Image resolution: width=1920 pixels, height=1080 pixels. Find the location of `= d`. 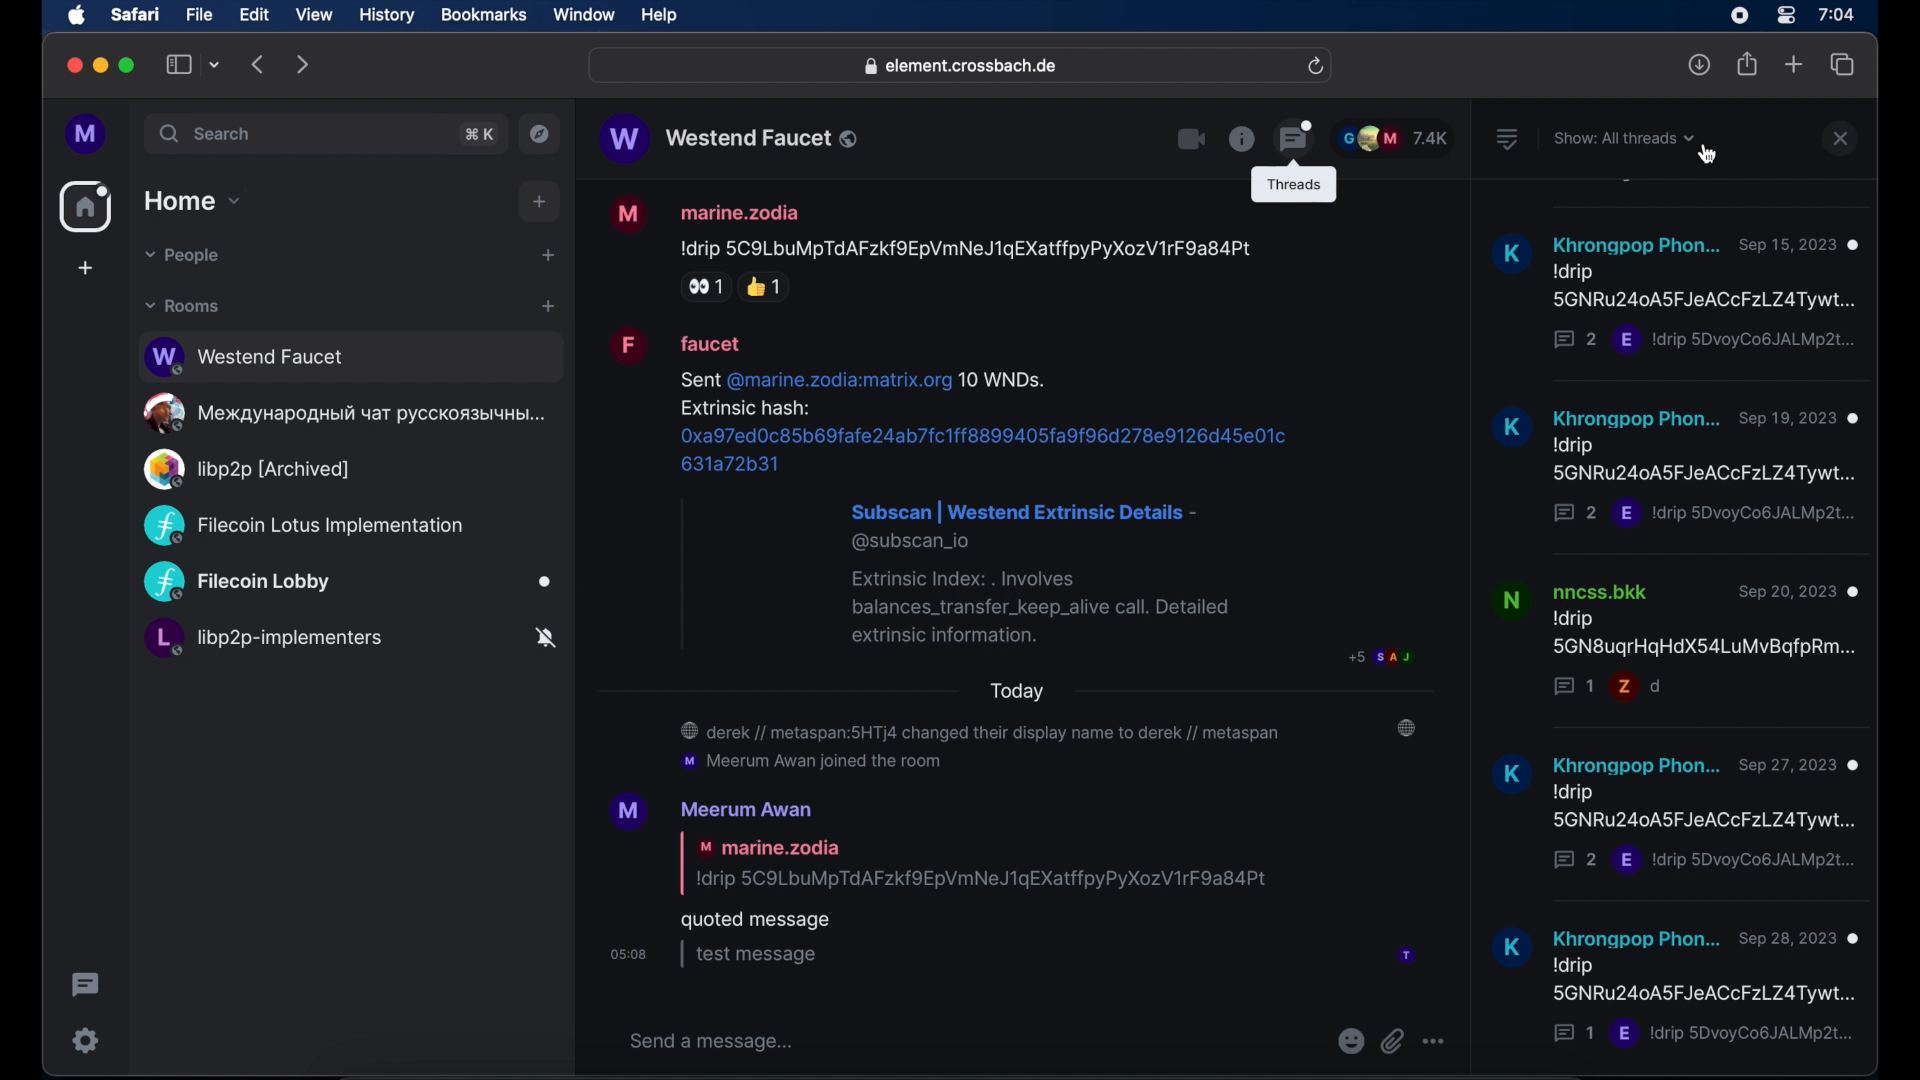

= d is located at coordinates (1639, 690).